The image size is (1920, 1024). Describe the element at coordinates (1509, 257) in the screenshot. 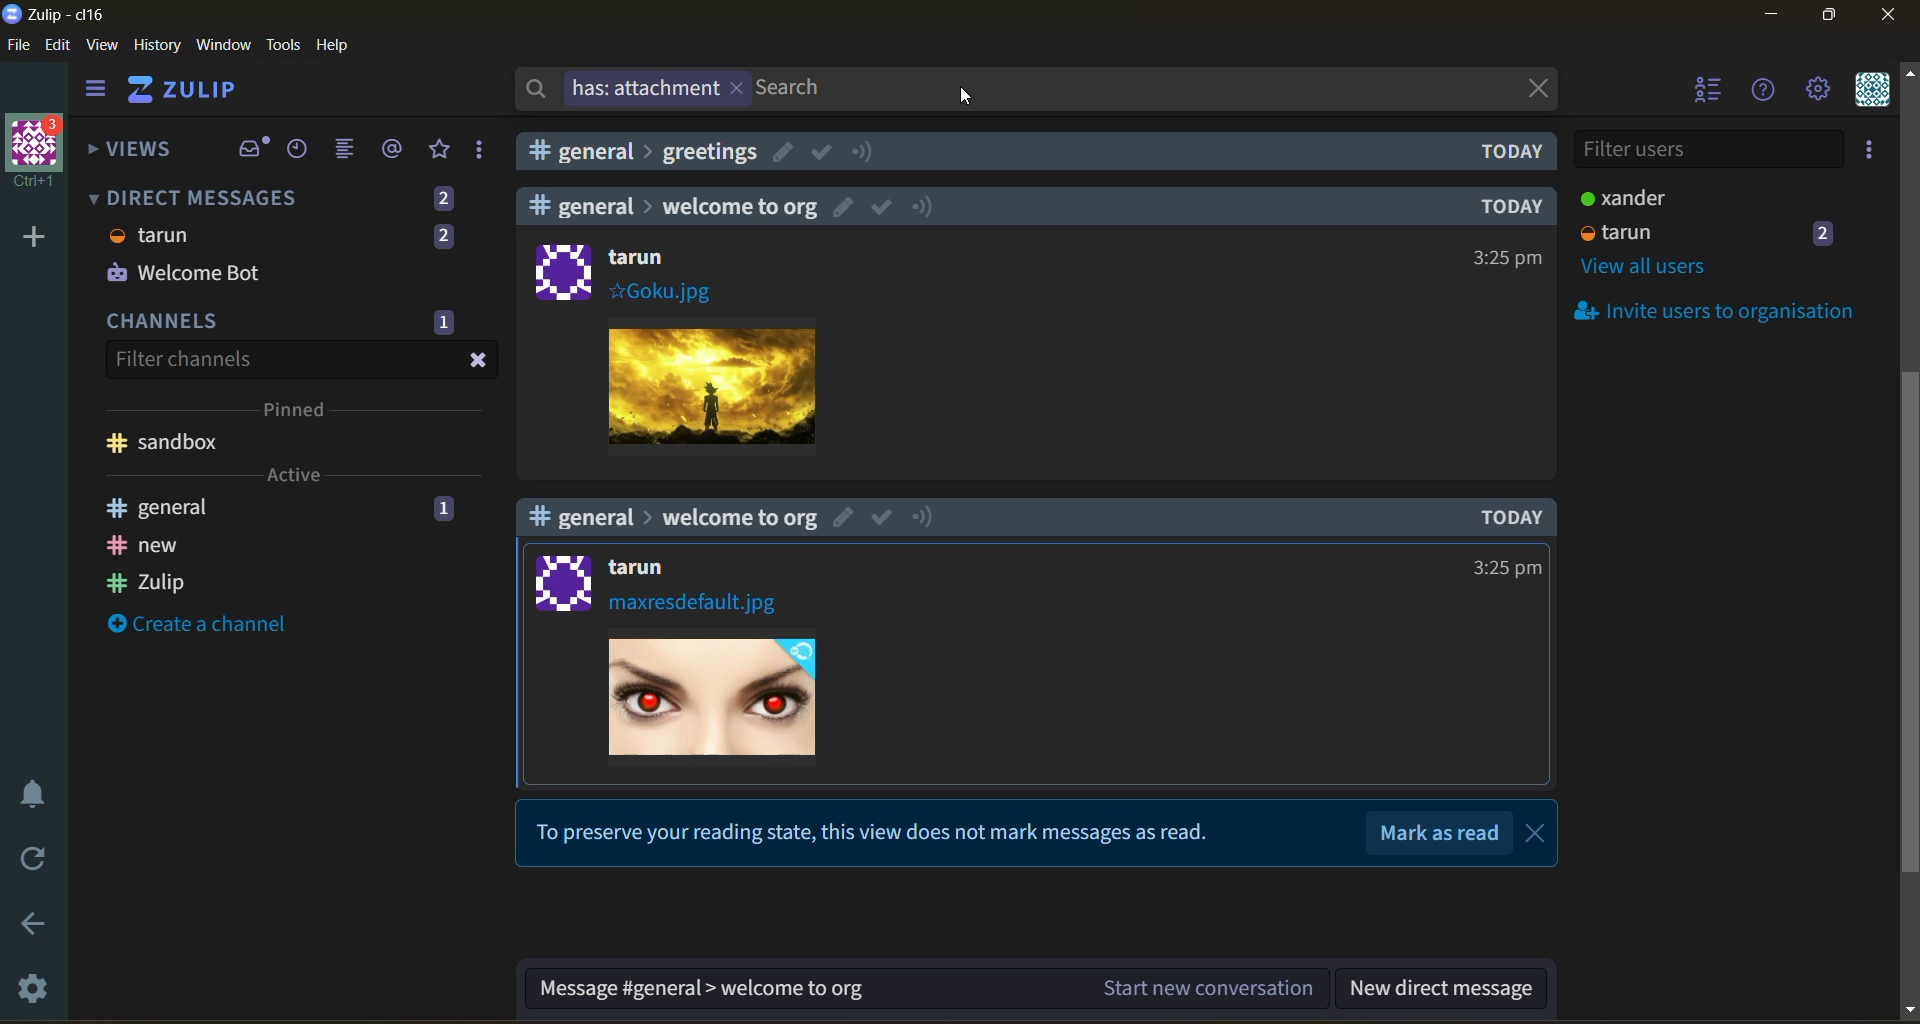

I see `325pm` at that location.